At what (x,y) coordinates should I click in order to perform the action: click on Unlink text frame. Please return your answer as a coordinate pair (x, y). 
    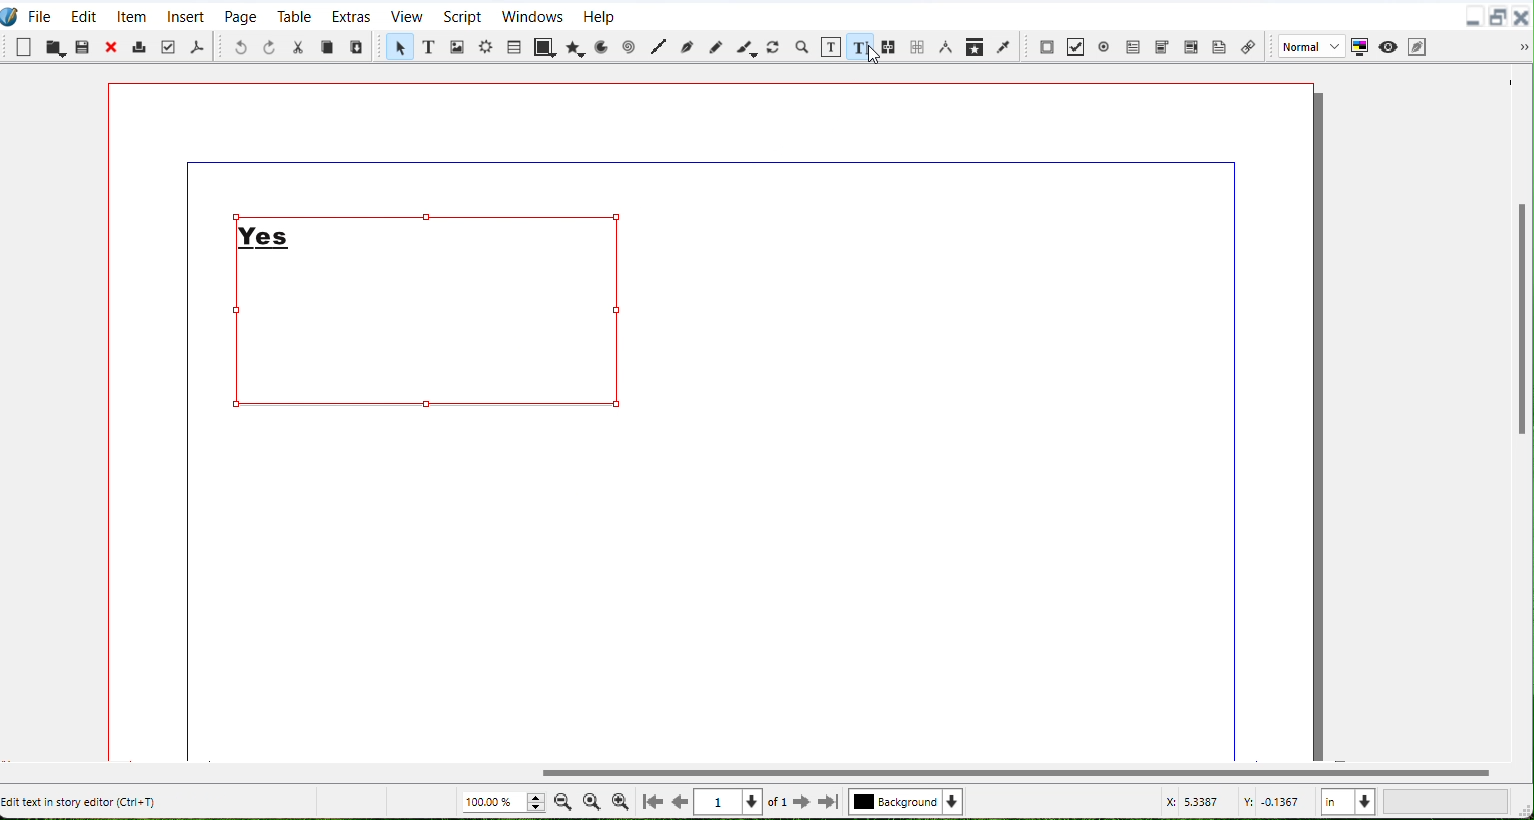
    Looking at the image, I should click on (917, 46).